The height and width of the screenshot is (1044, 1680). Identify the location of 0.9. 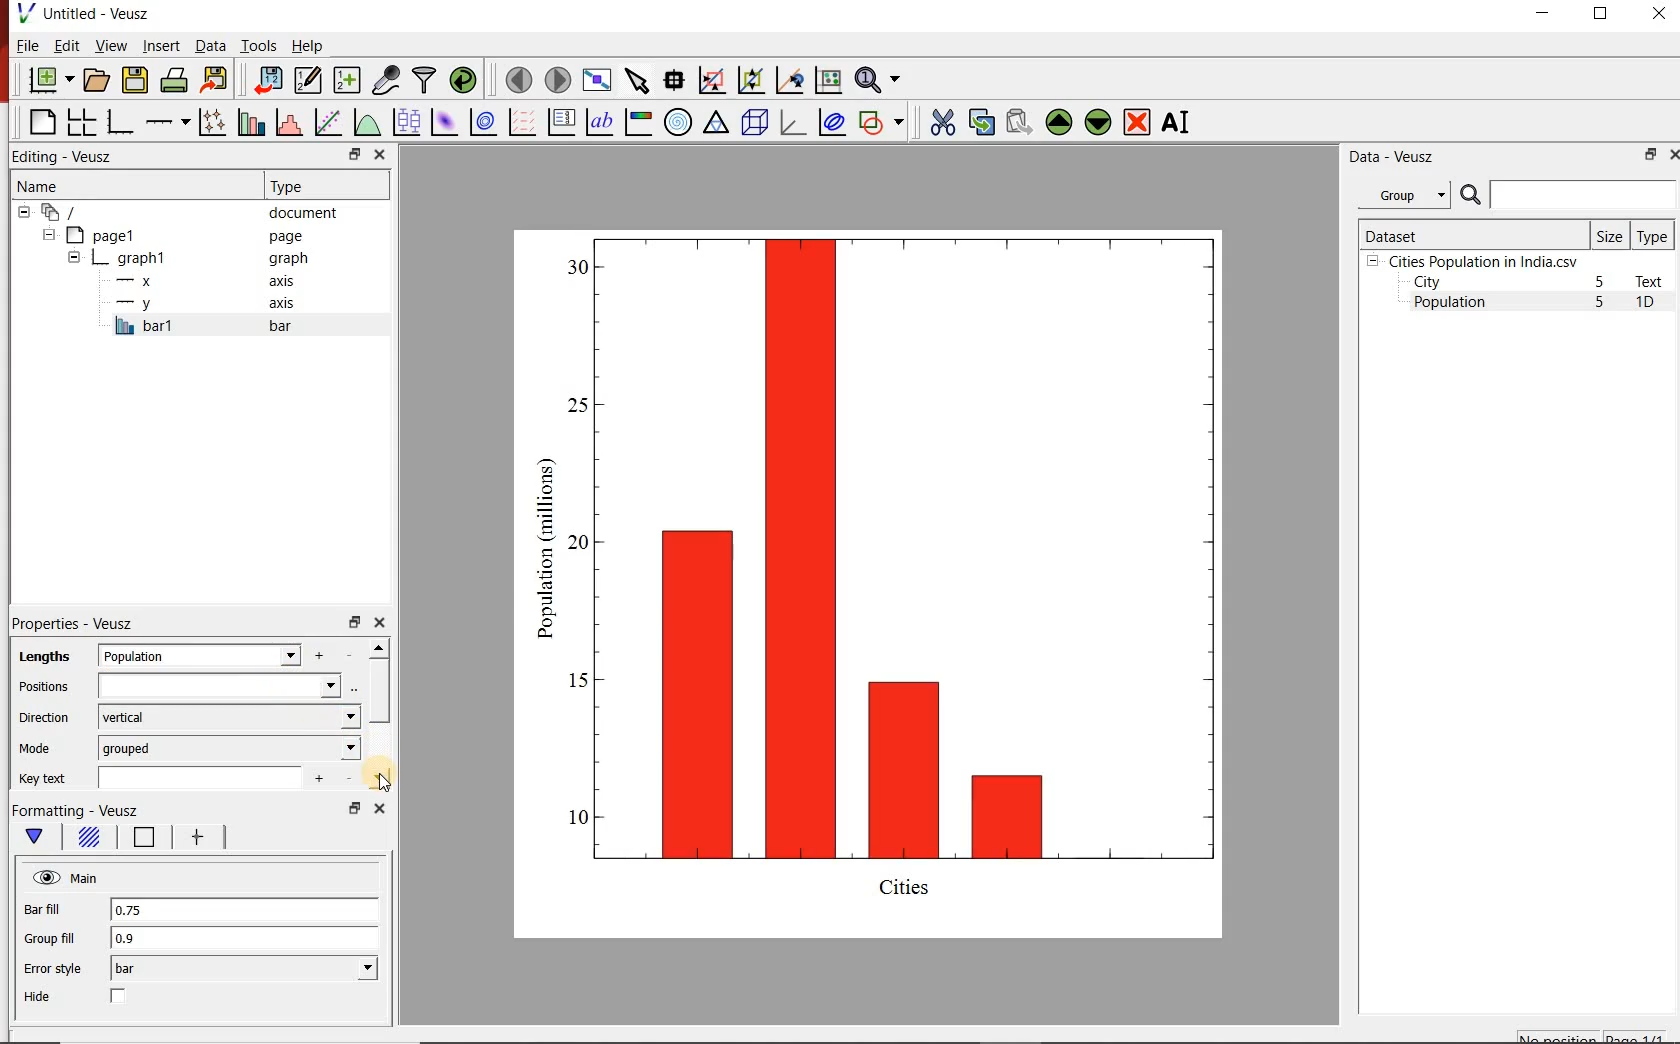
(245, 939).